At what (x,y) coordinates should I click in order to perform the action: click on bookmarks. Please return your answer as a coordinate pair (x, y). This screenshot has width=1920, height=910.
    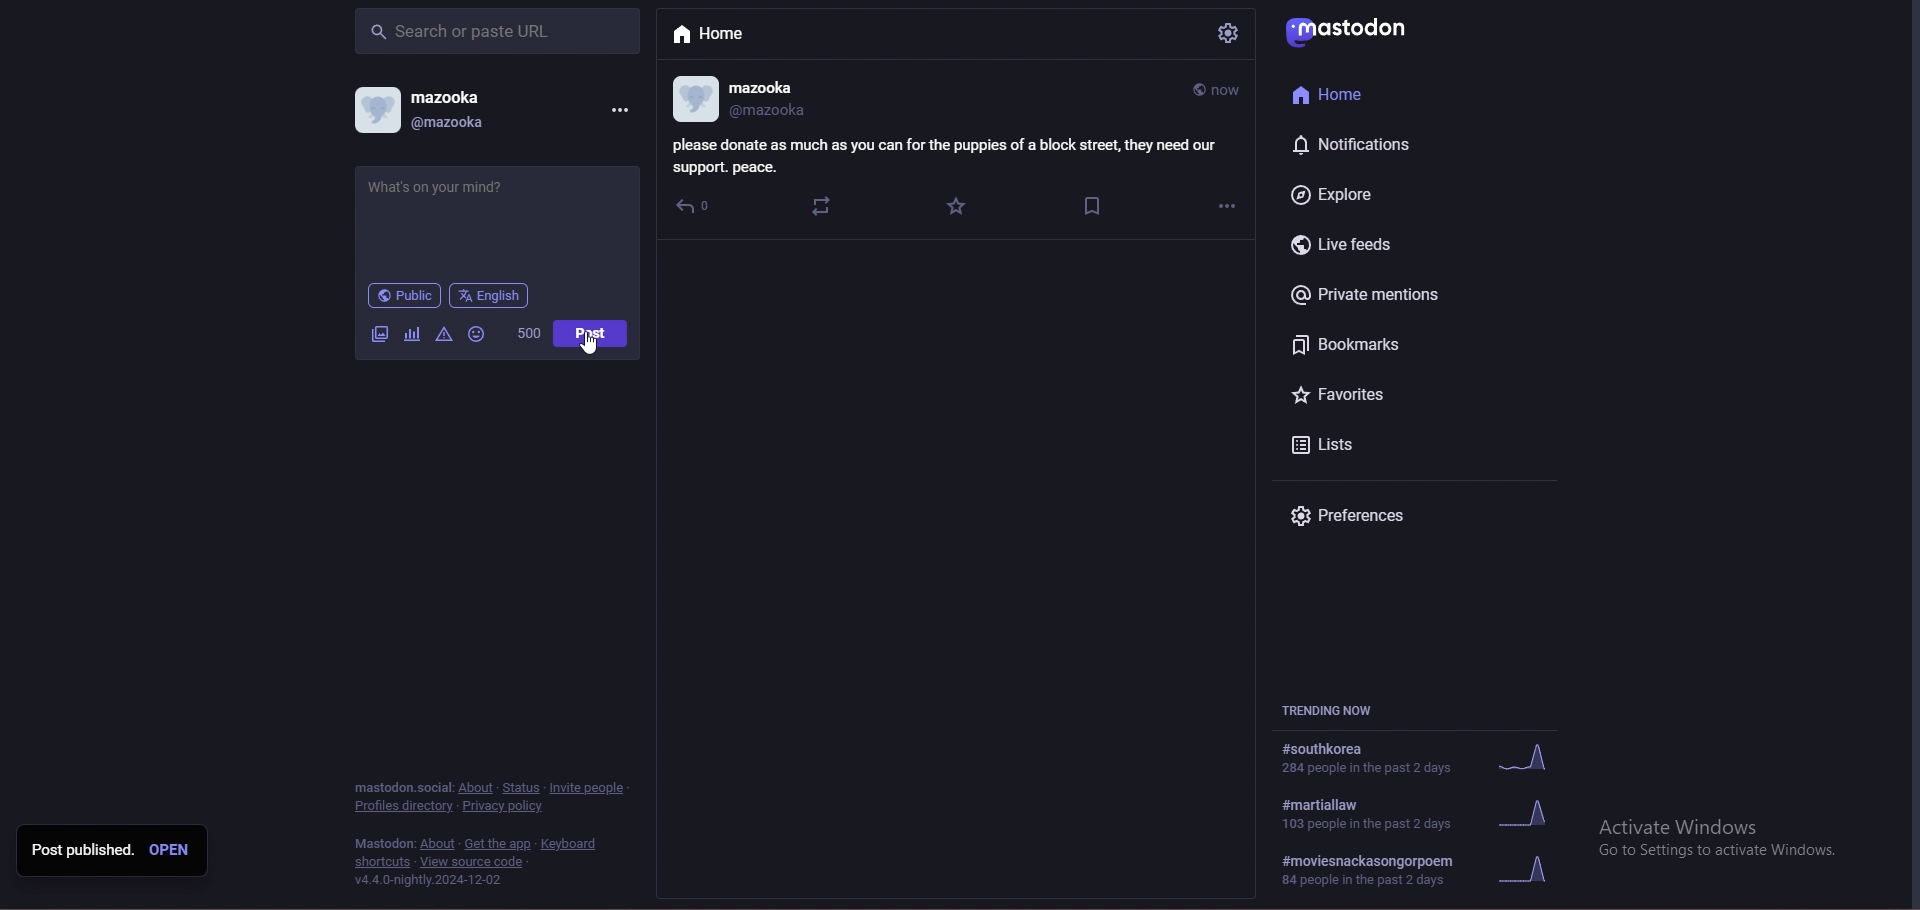
    Looking at the image, I should click on (1097, 206).